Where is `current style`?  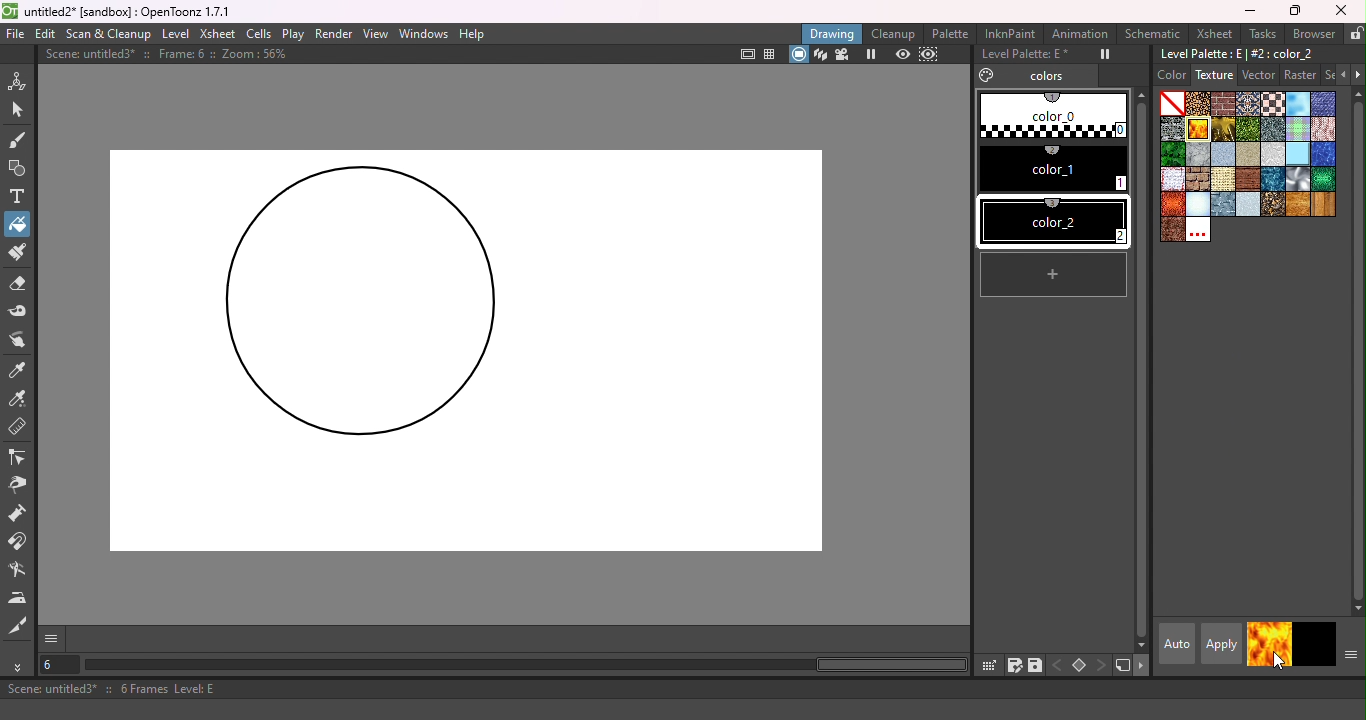 current style is located at coordinates (1268, 643).